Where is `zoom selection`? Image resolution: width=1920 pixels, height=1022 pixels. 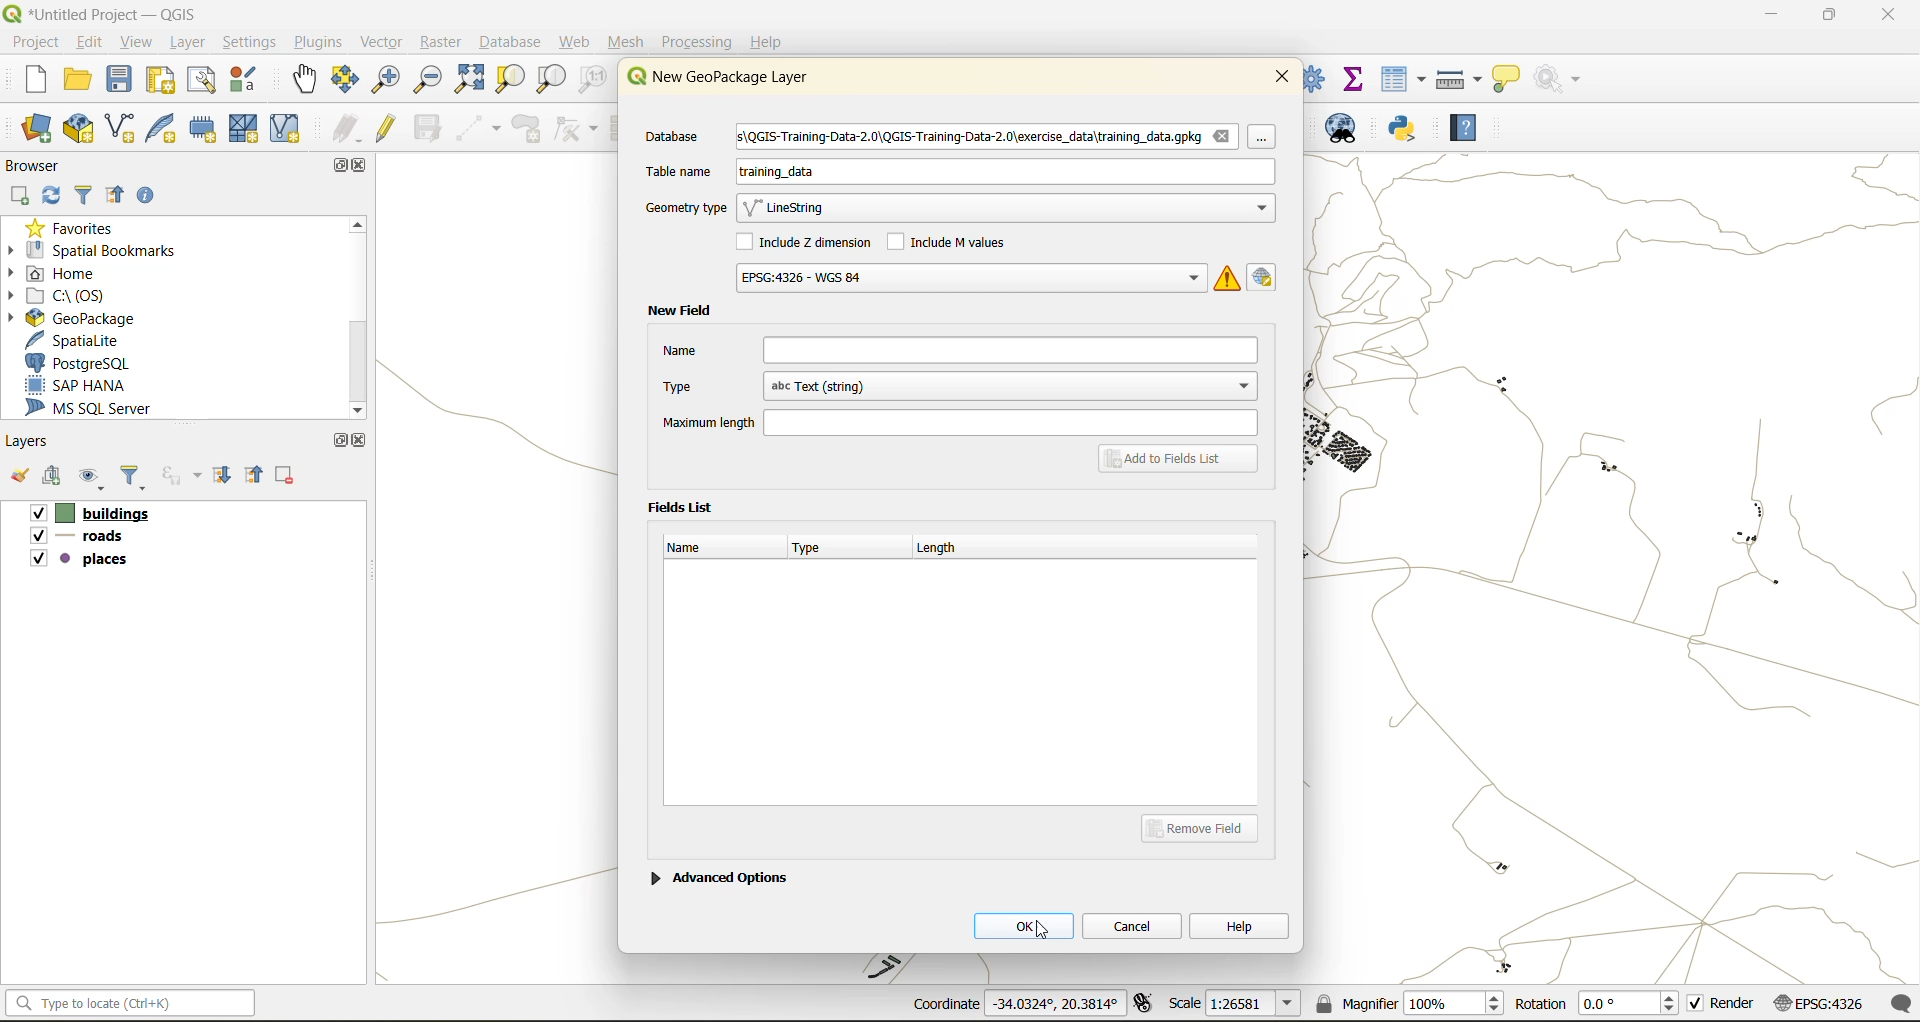 zoom selection is located at coordinates (513, 79).